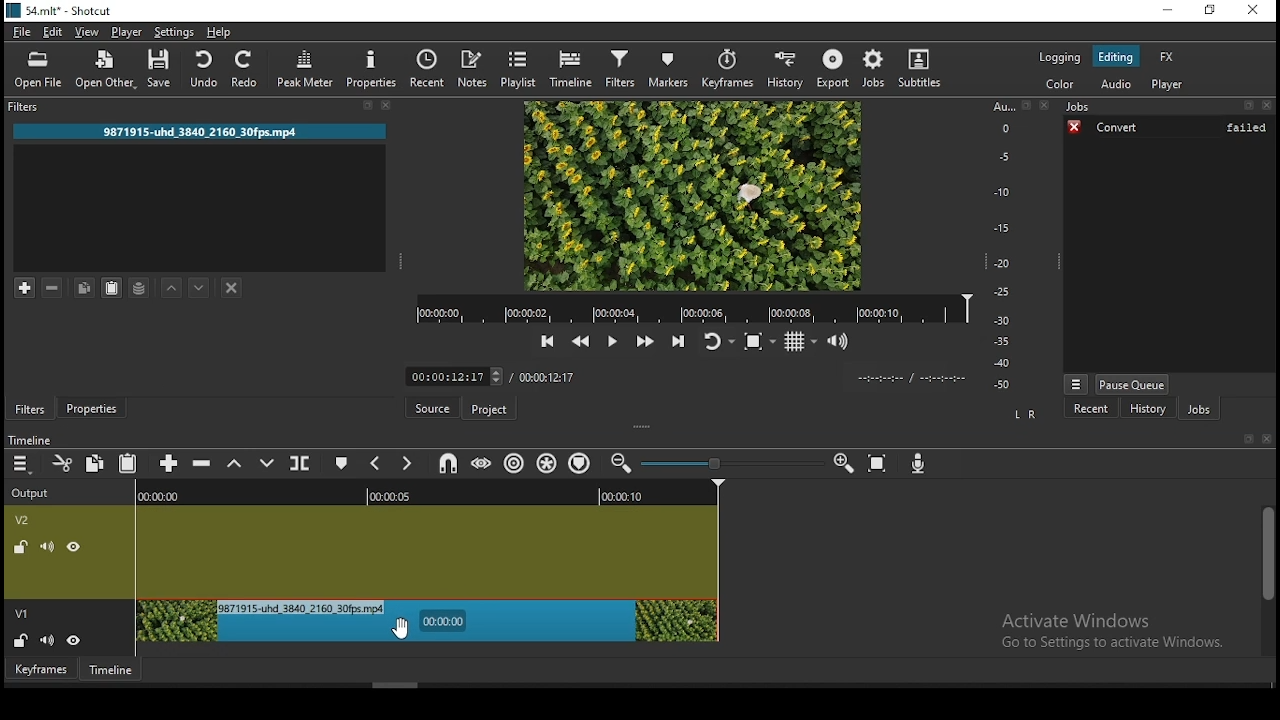 Image resolution: width=1280 pixels, height=720 pixels. Describe the element at coordinates (219, 33) in the screenshot. I see `help` at that location.